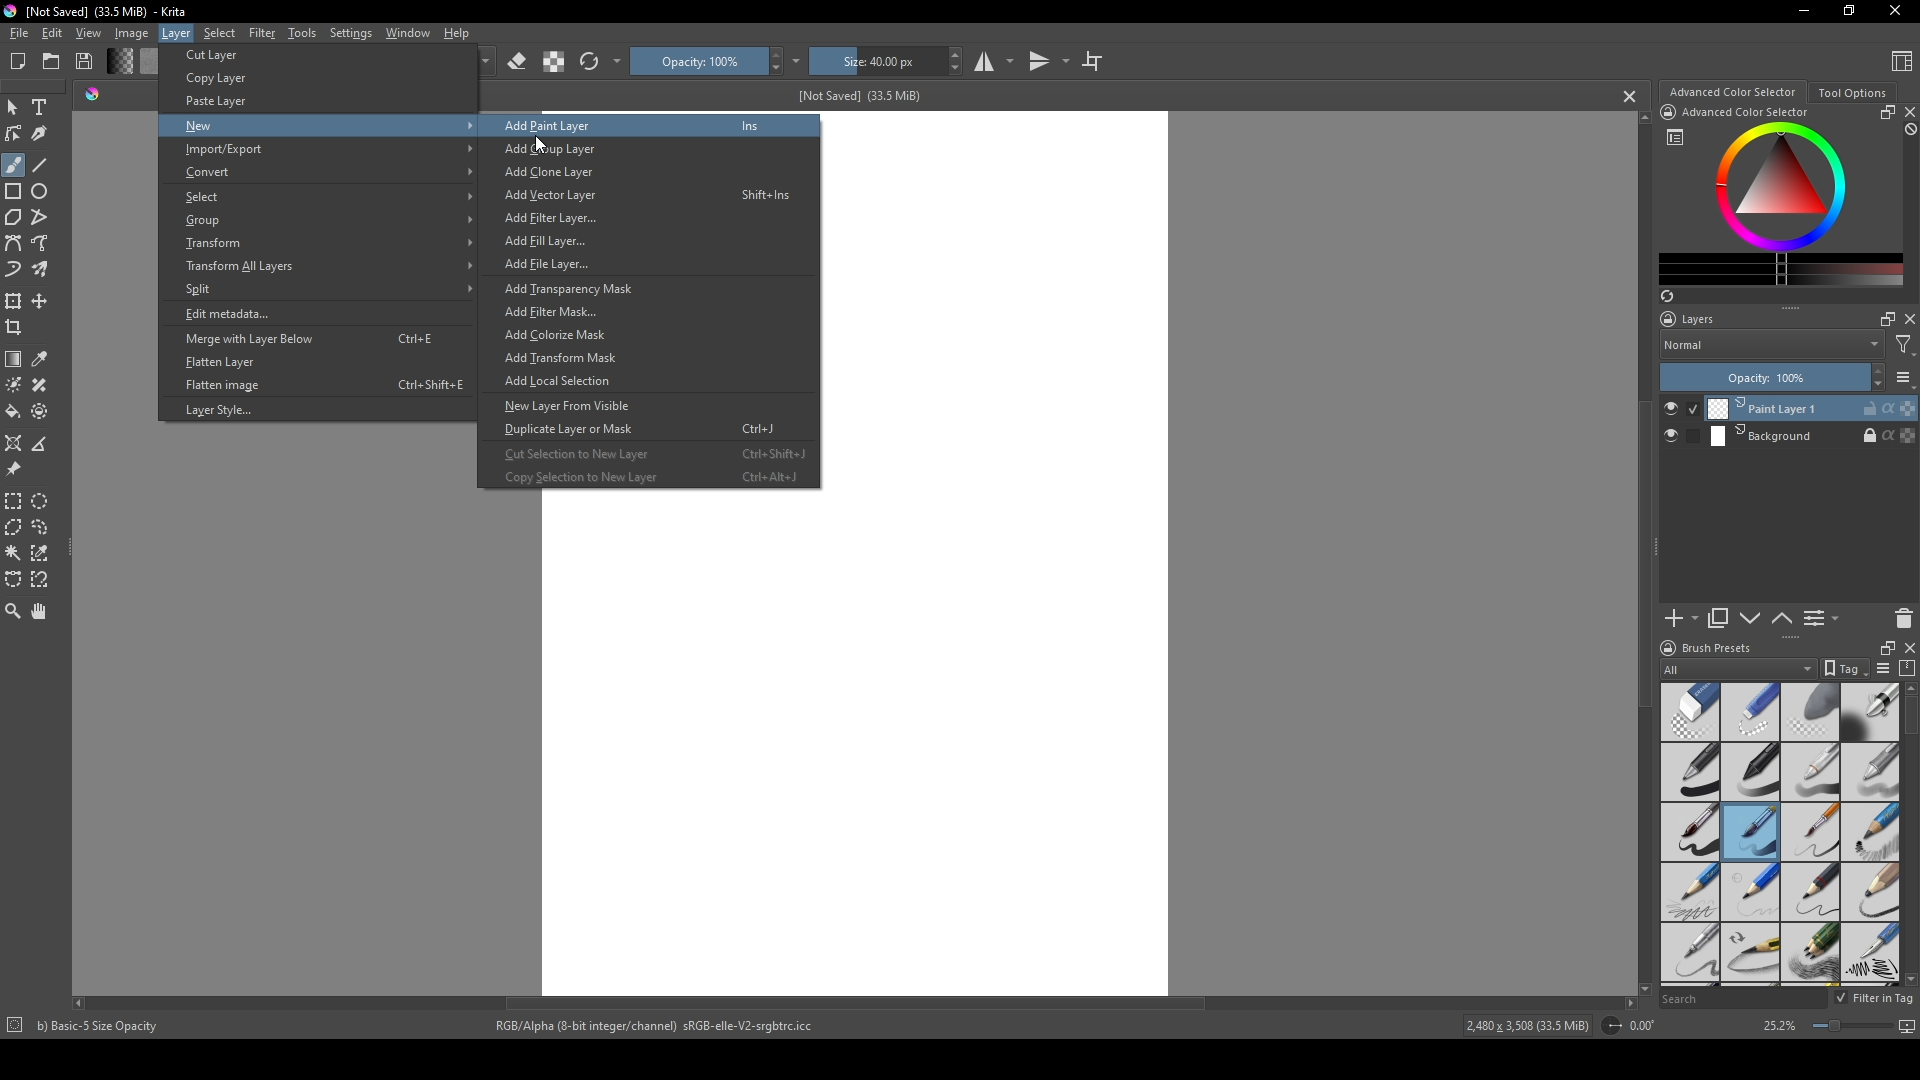 Image resolution: width=1920 pixels, height=1080 pixels. What do you see at coordinates (1630, 1003) in the screenshot?
I see `scroll right` at bounding box center [1630, 1003].